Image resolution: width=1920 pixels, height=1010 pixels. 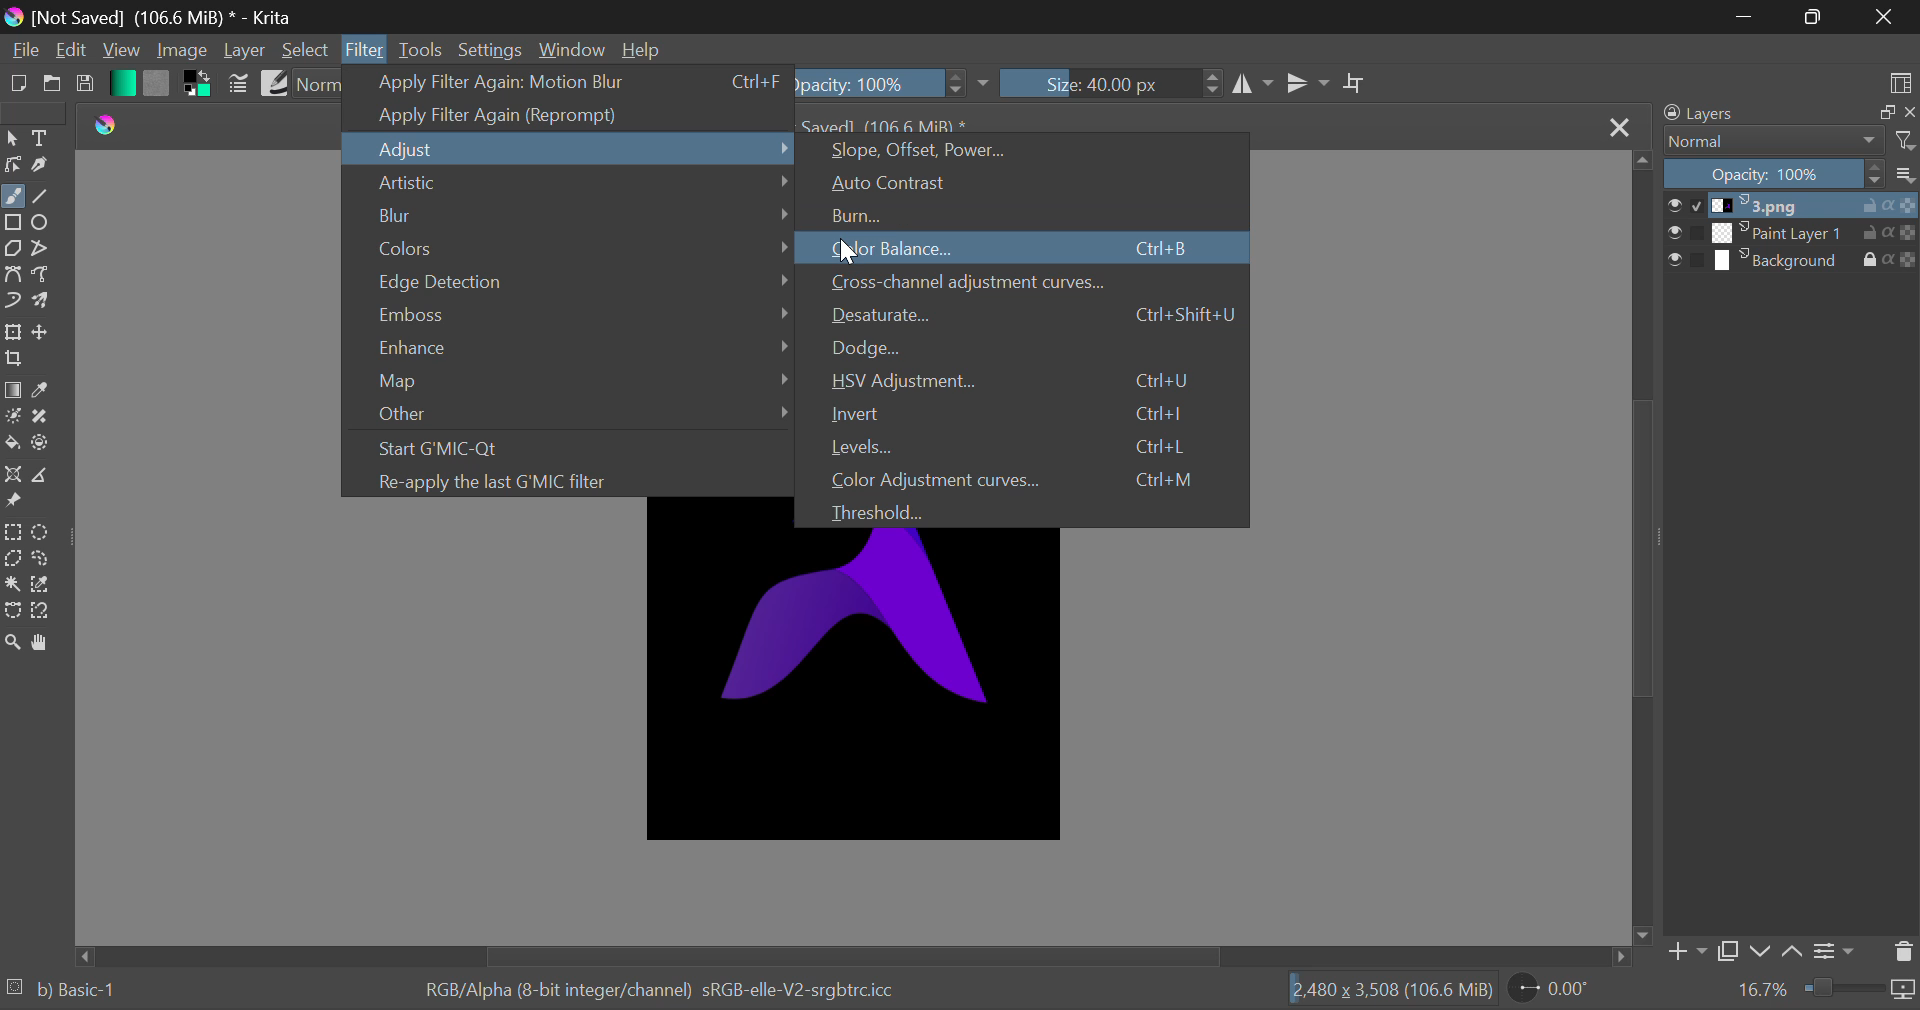 I want to click on move down, so click(x=1641, y=934).